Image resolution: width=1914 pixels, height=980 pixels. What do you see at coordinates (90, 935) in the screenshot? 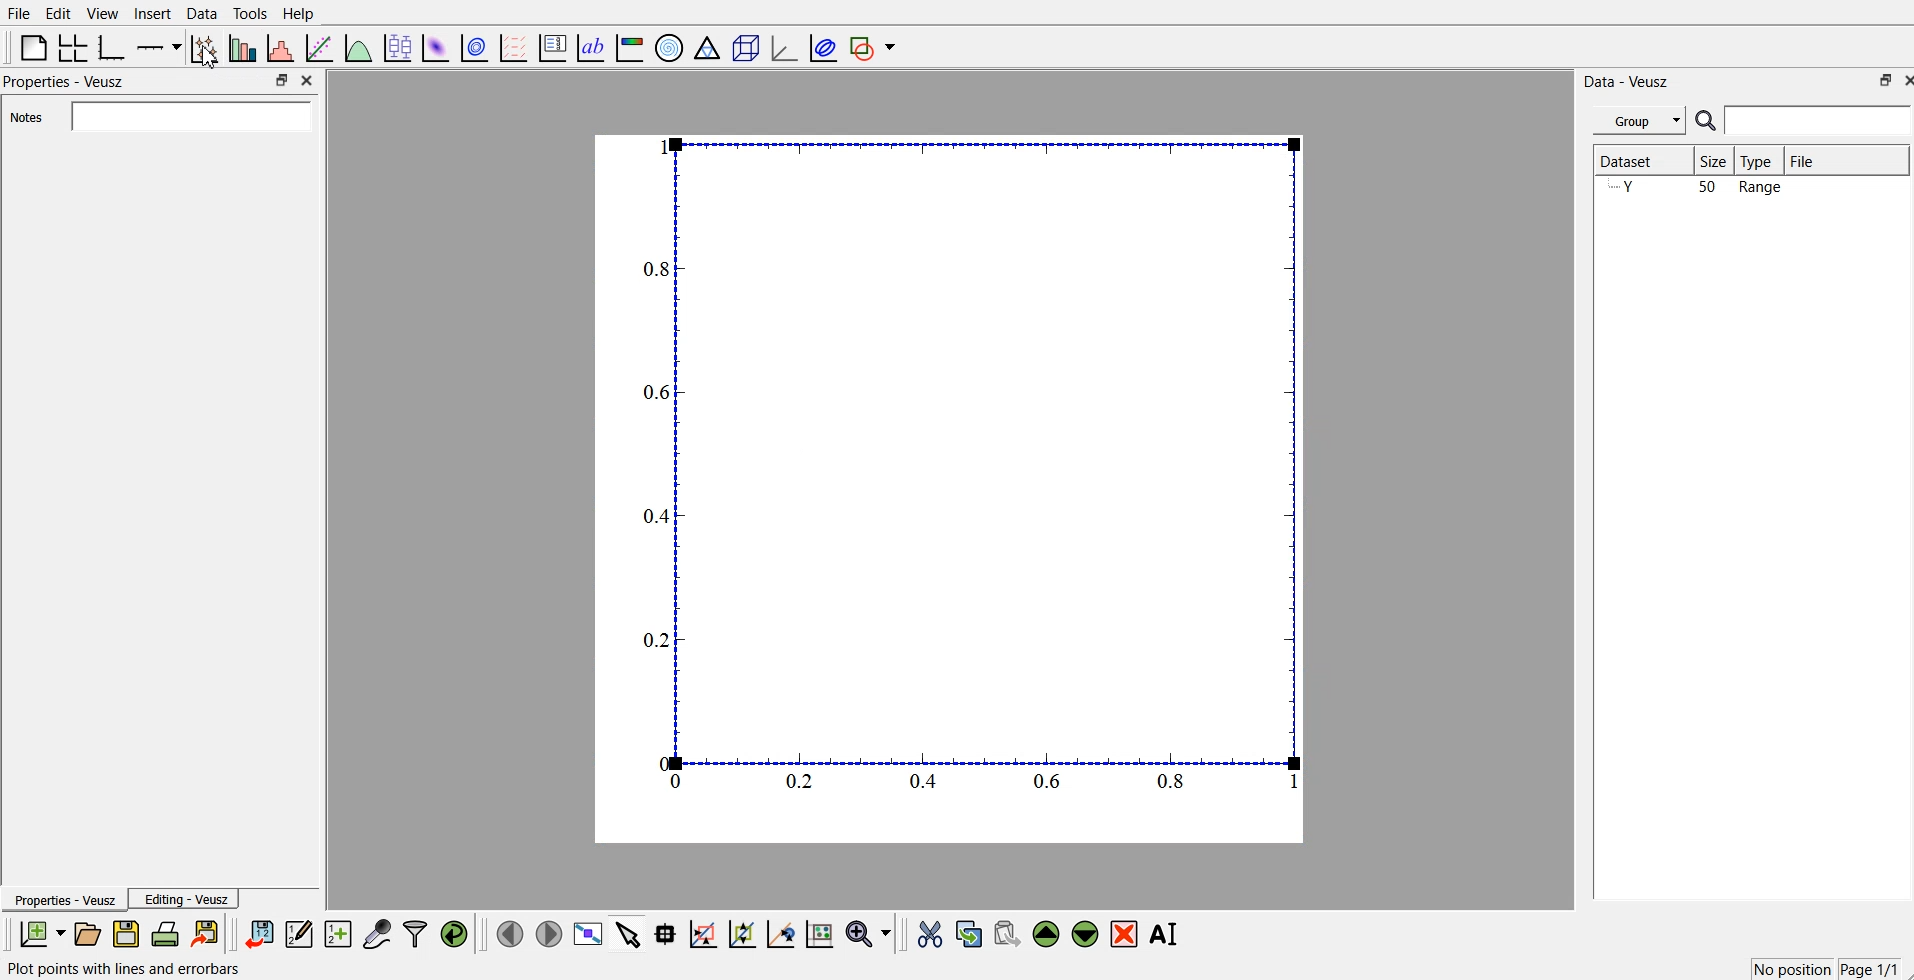
I see `open document` at bounding box center [90, 935].